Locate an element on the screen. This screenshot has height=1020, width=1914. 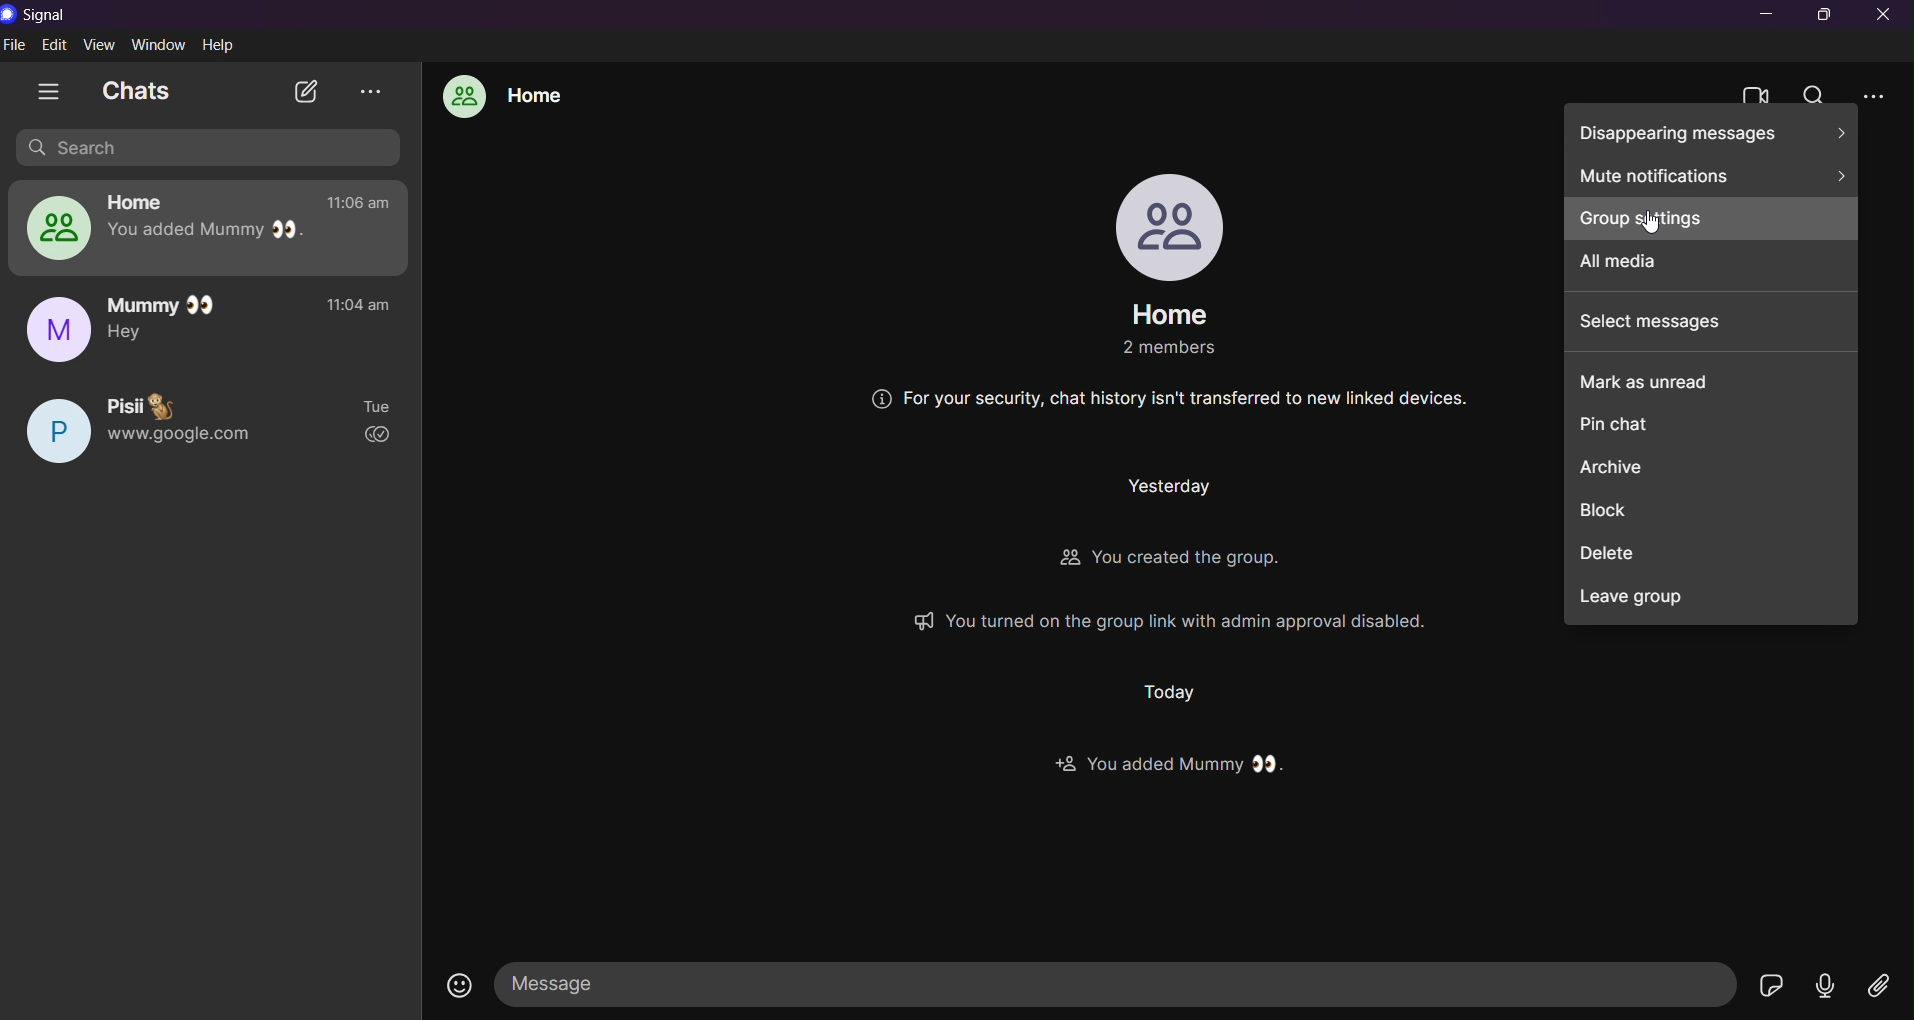
mummy chat is located at coordinates (216, 326).